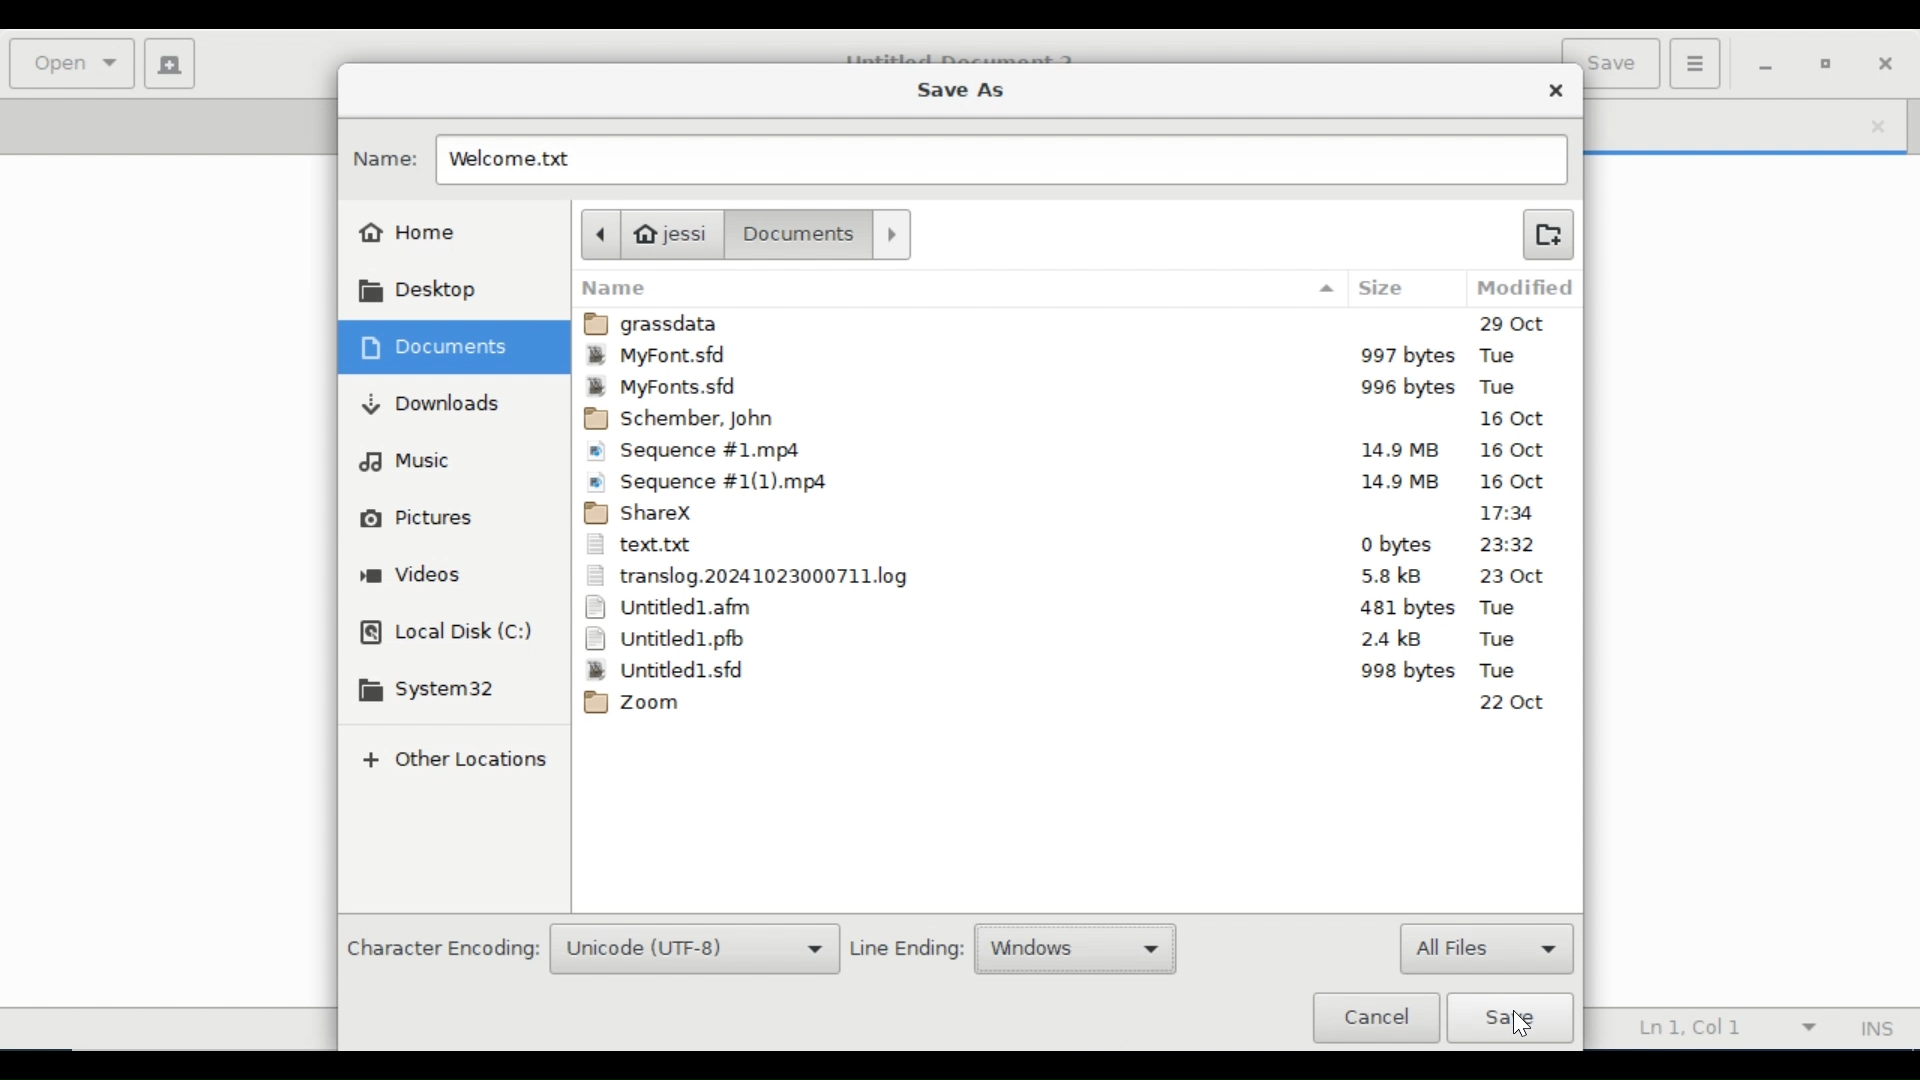 The height and width of the screenshot is (1080, 1920). What do you see at coordinates (599, 233) in the screenshot?
I see `Back` at bounding box center [599, 233].